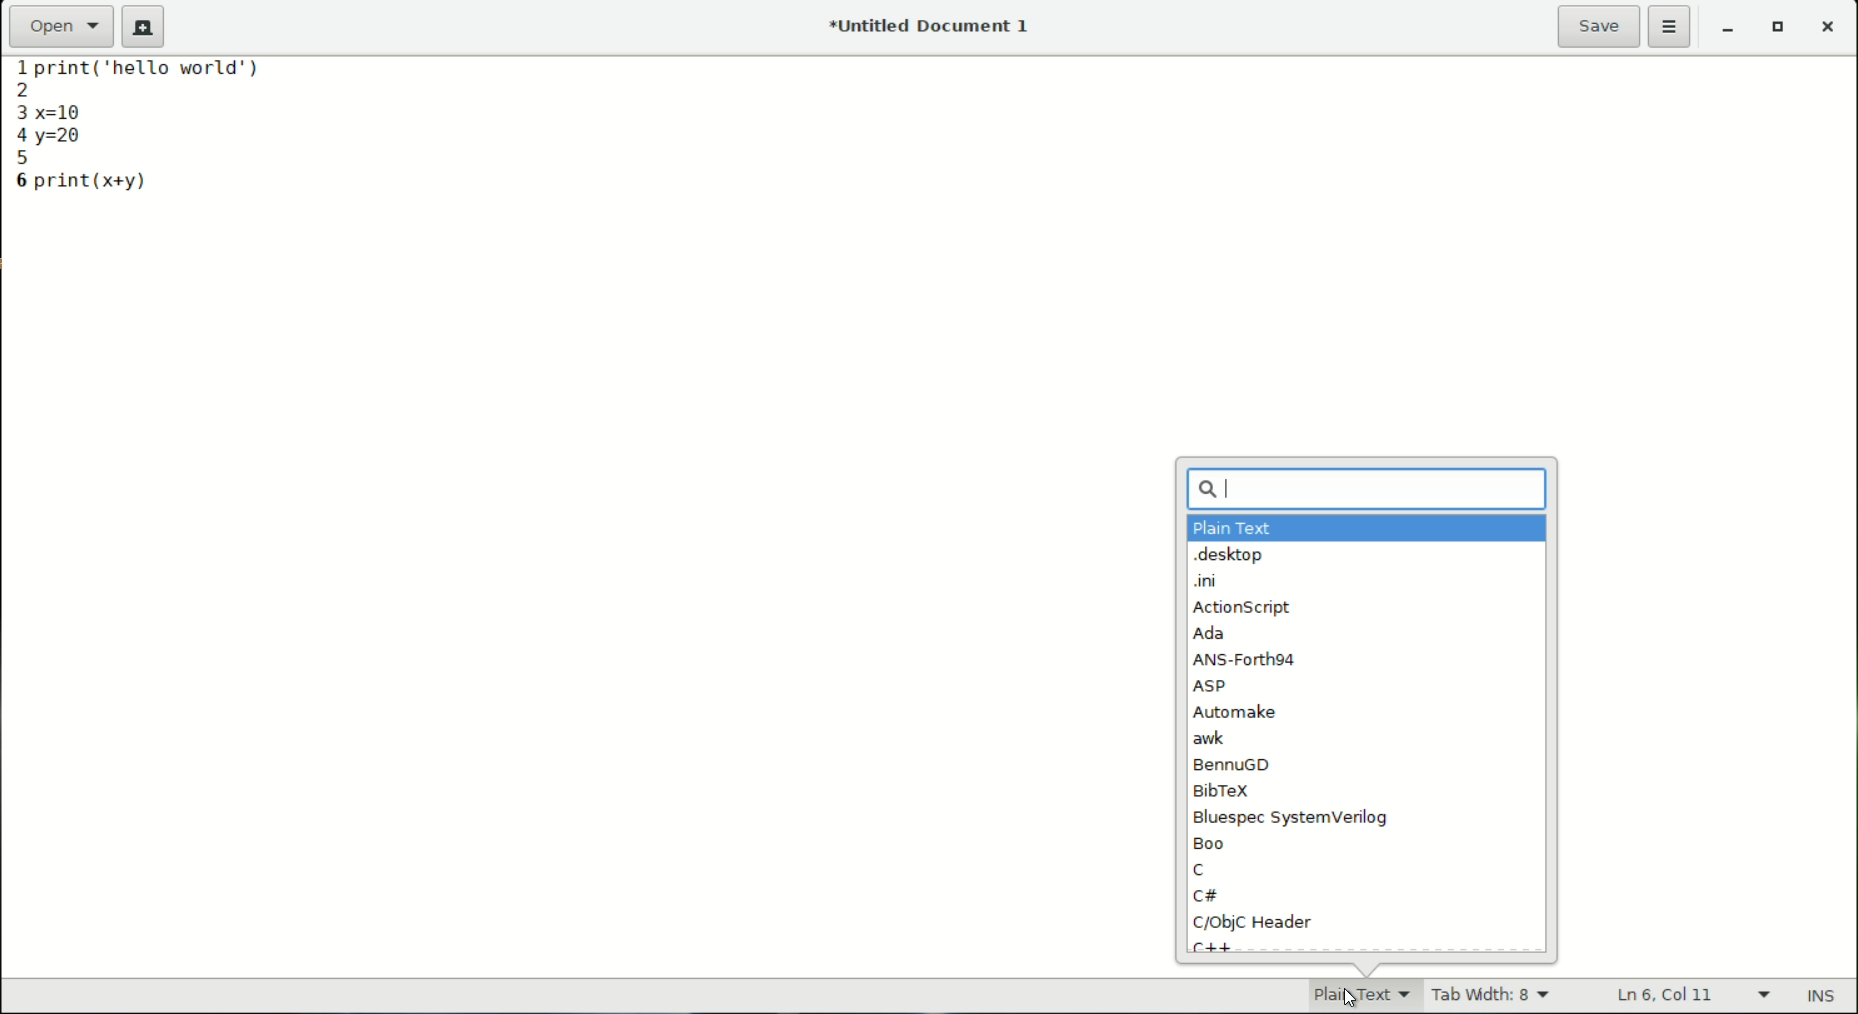 This screenshot has height=1014, width=1858. What do you see at coordinates (1830, 30) in the screenshot?
I see `close app` at bounding box center [1830, 30].